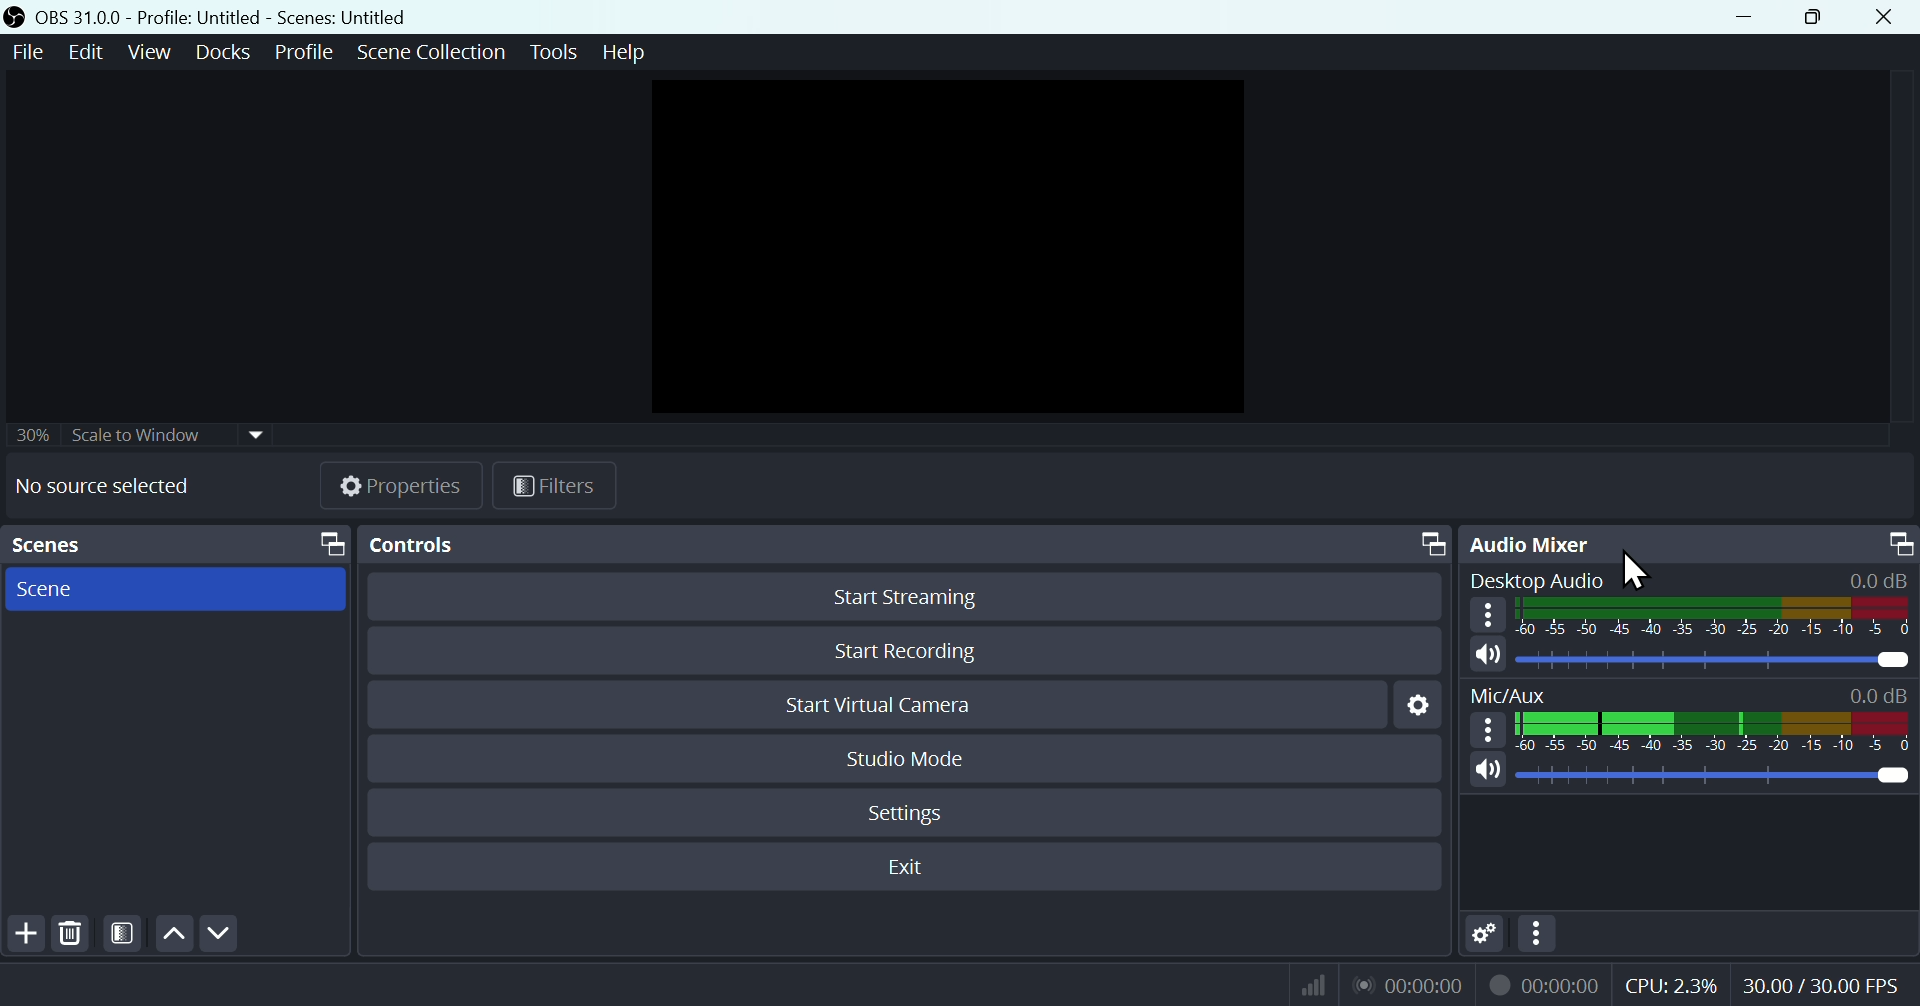 This screenshot has height=1006, width=1920. I want to click on Tools, so click(556, 51).